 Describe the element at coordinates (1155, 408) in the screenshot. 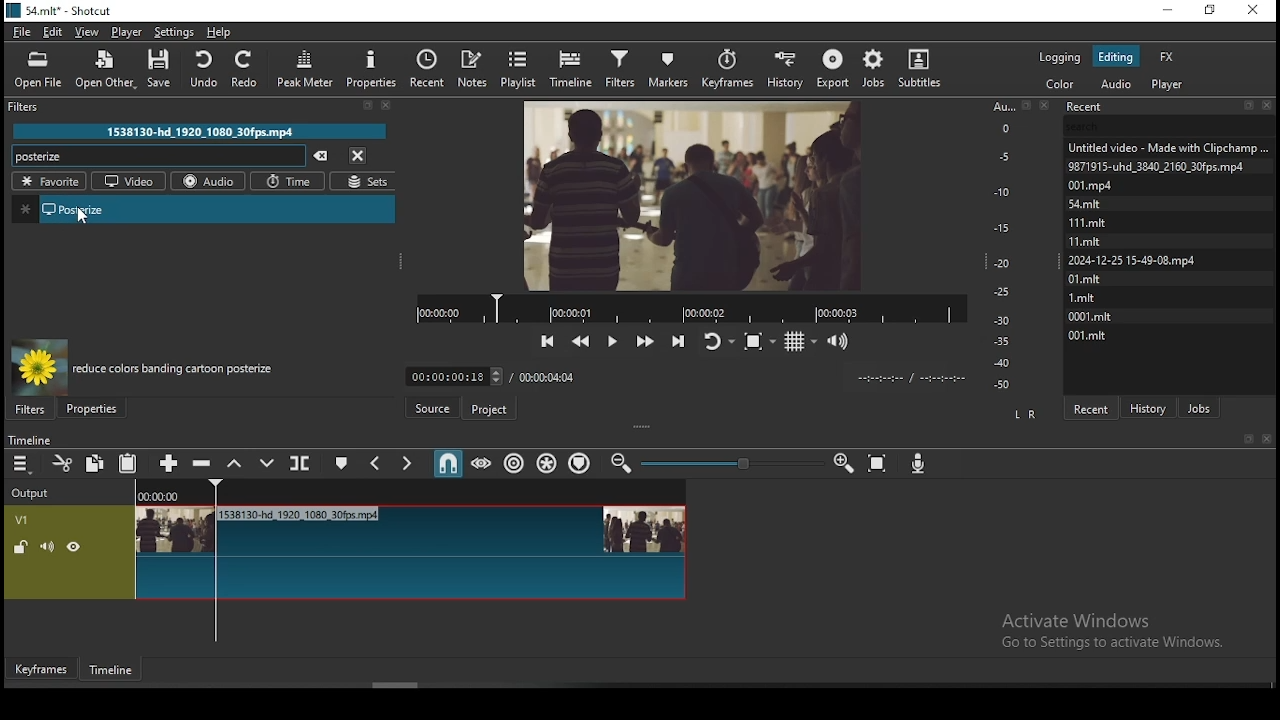

I see `history` at that location.